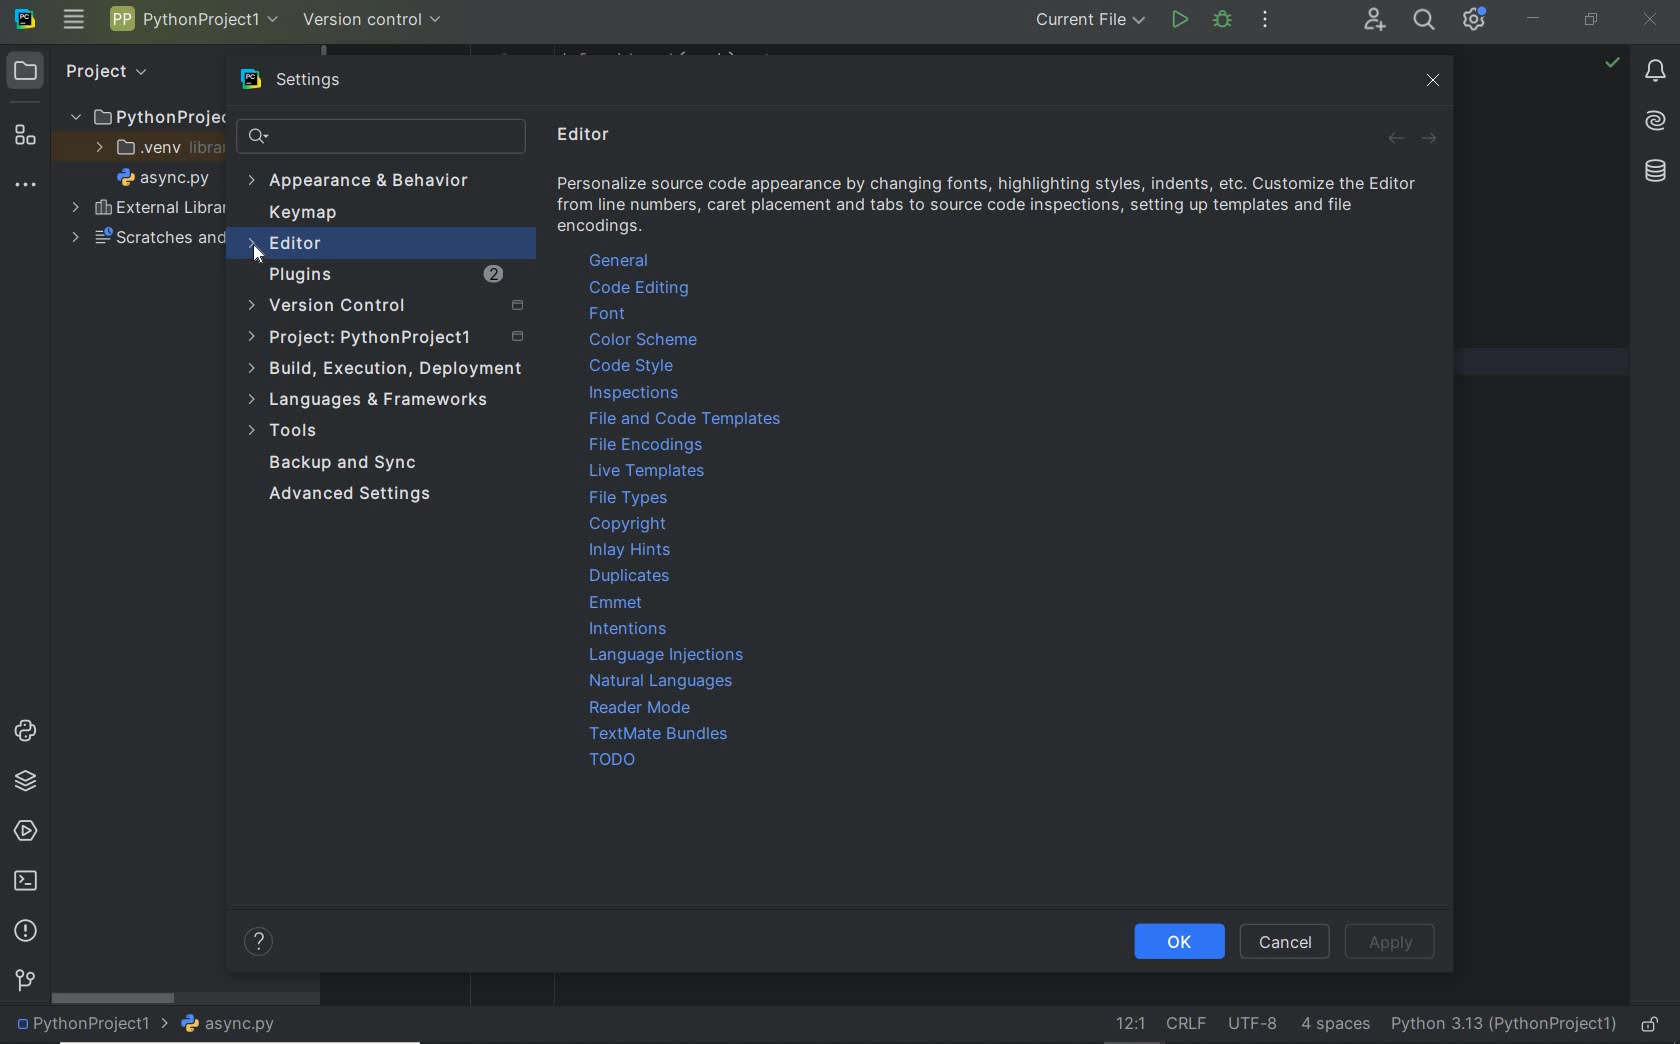  Describe the element at coordinates (606, 759) in the screenshot. I see `TODO` at that location.